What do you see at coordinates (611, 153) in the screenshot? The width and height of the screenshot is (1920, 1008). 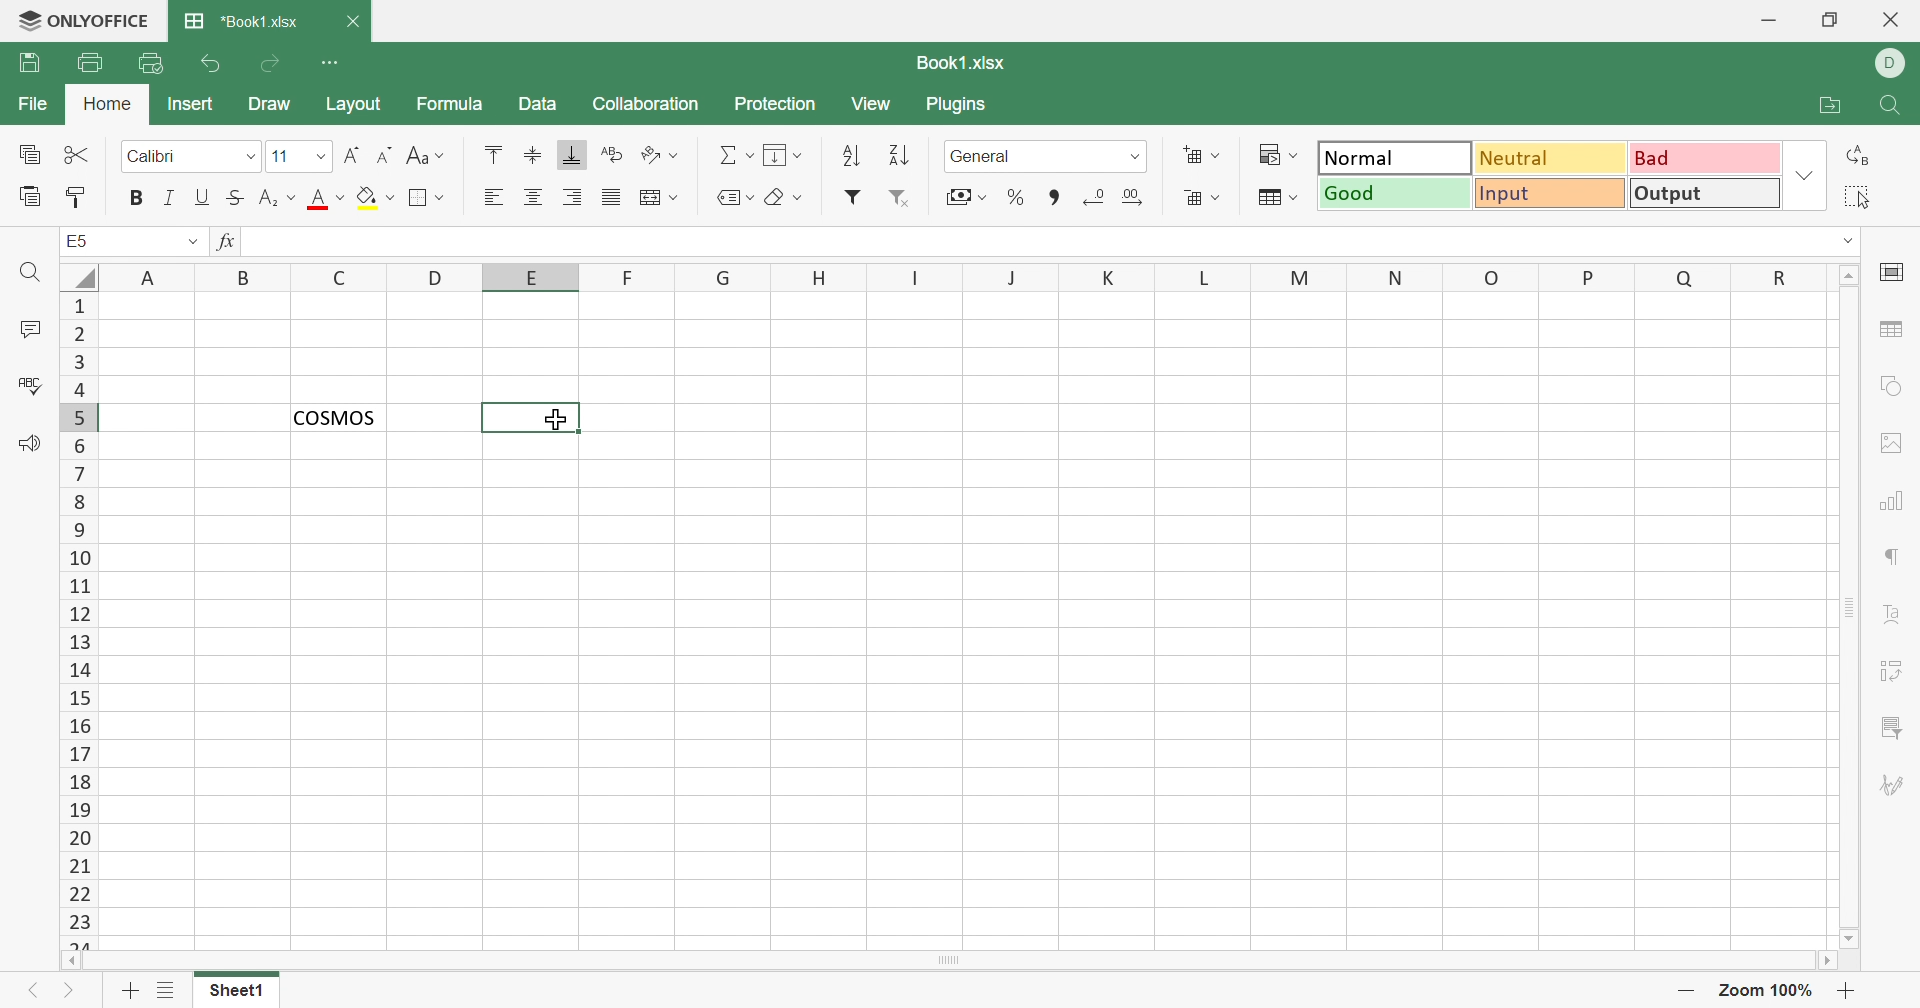 I see `Wrap text` at bounding box center [611, 153].